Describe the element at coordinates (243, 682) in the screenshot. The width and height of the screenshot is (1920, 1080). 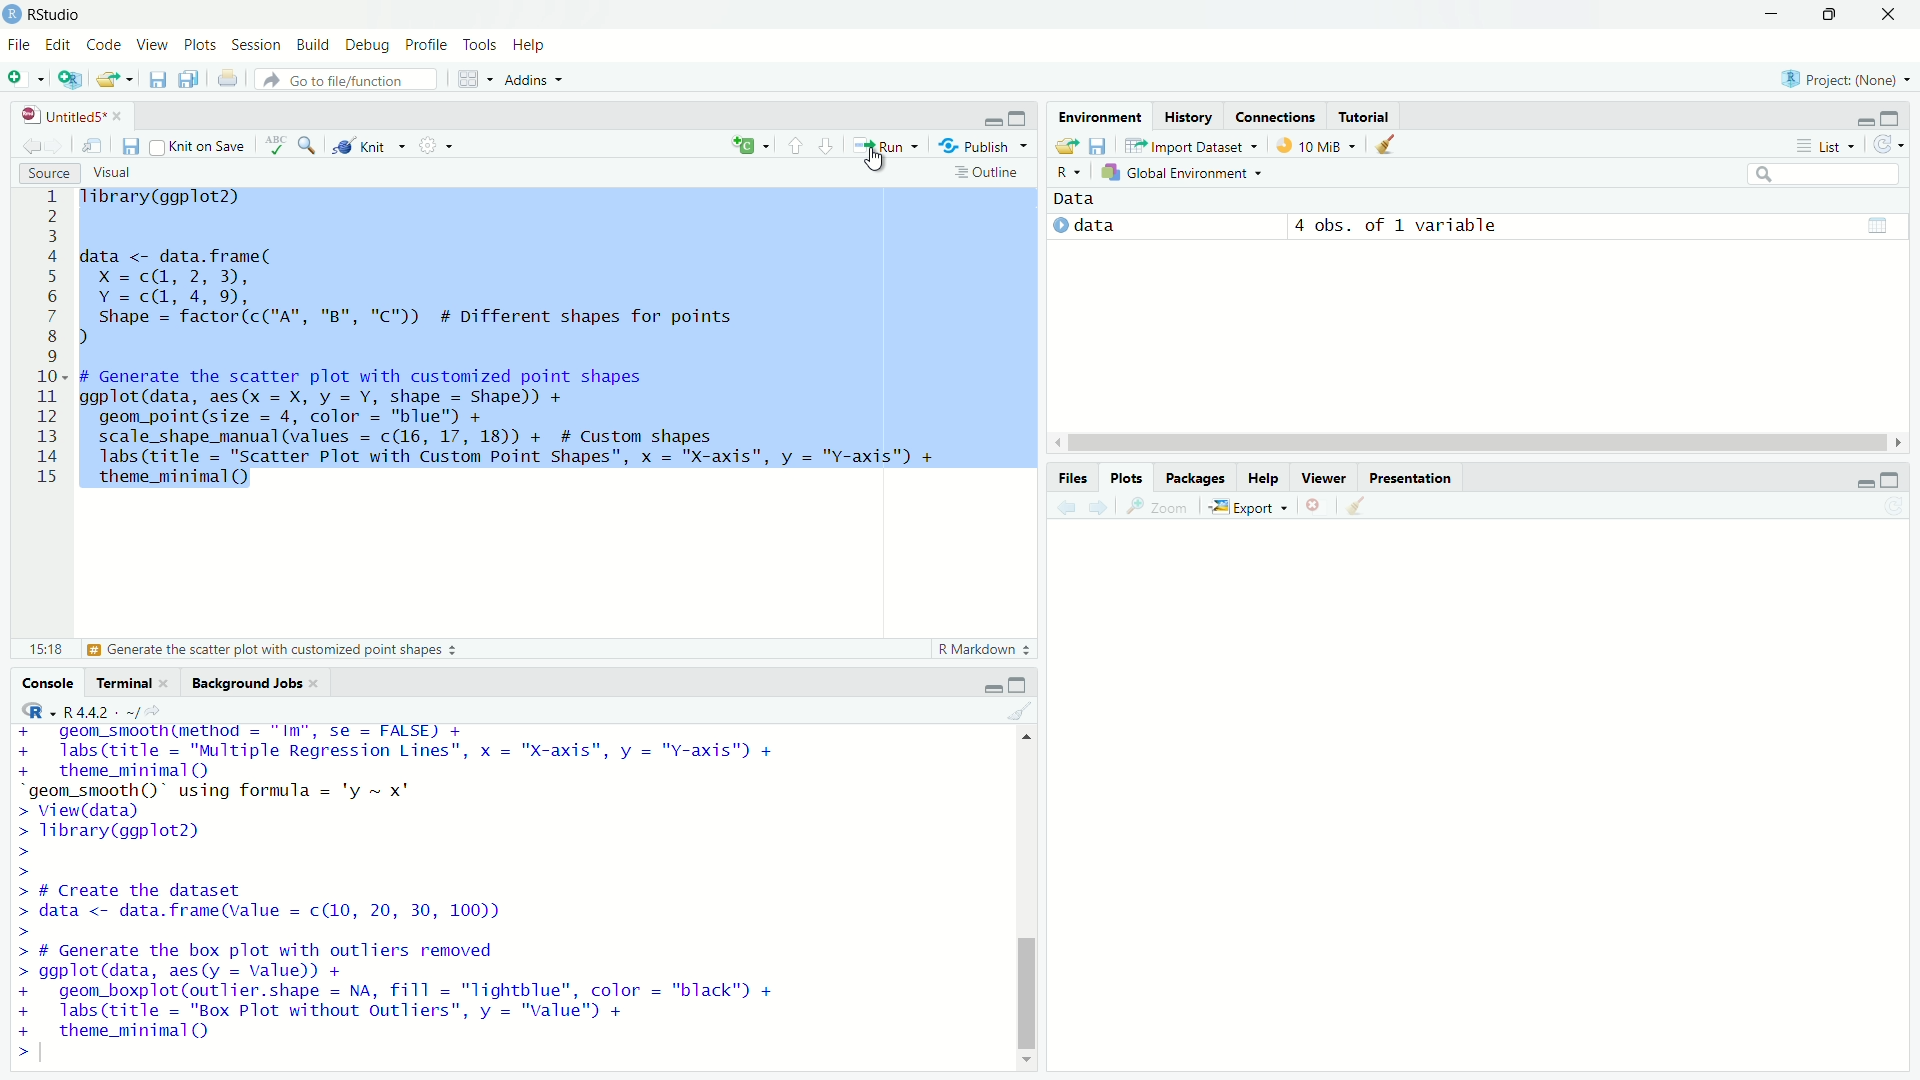
I see `Background Jobs` at that location.